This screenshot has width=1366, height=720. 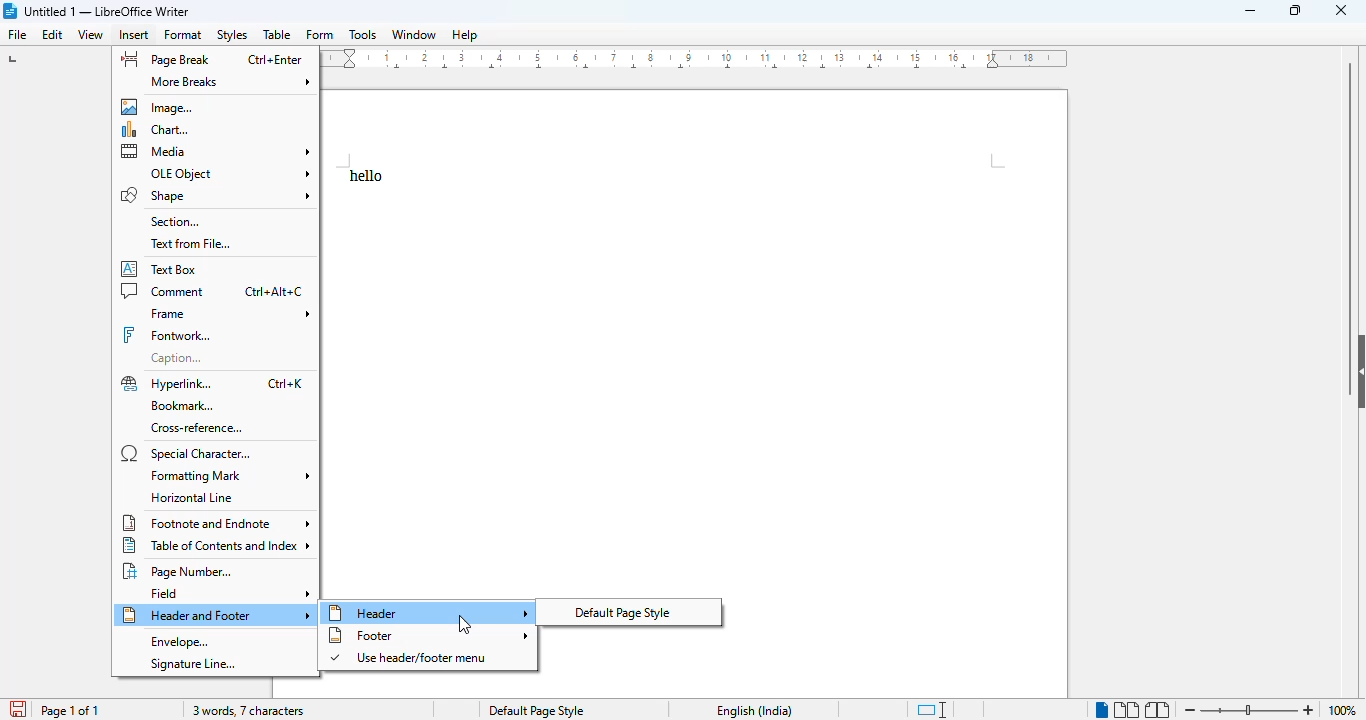 I want to click on field, so click(x=227, y=592).